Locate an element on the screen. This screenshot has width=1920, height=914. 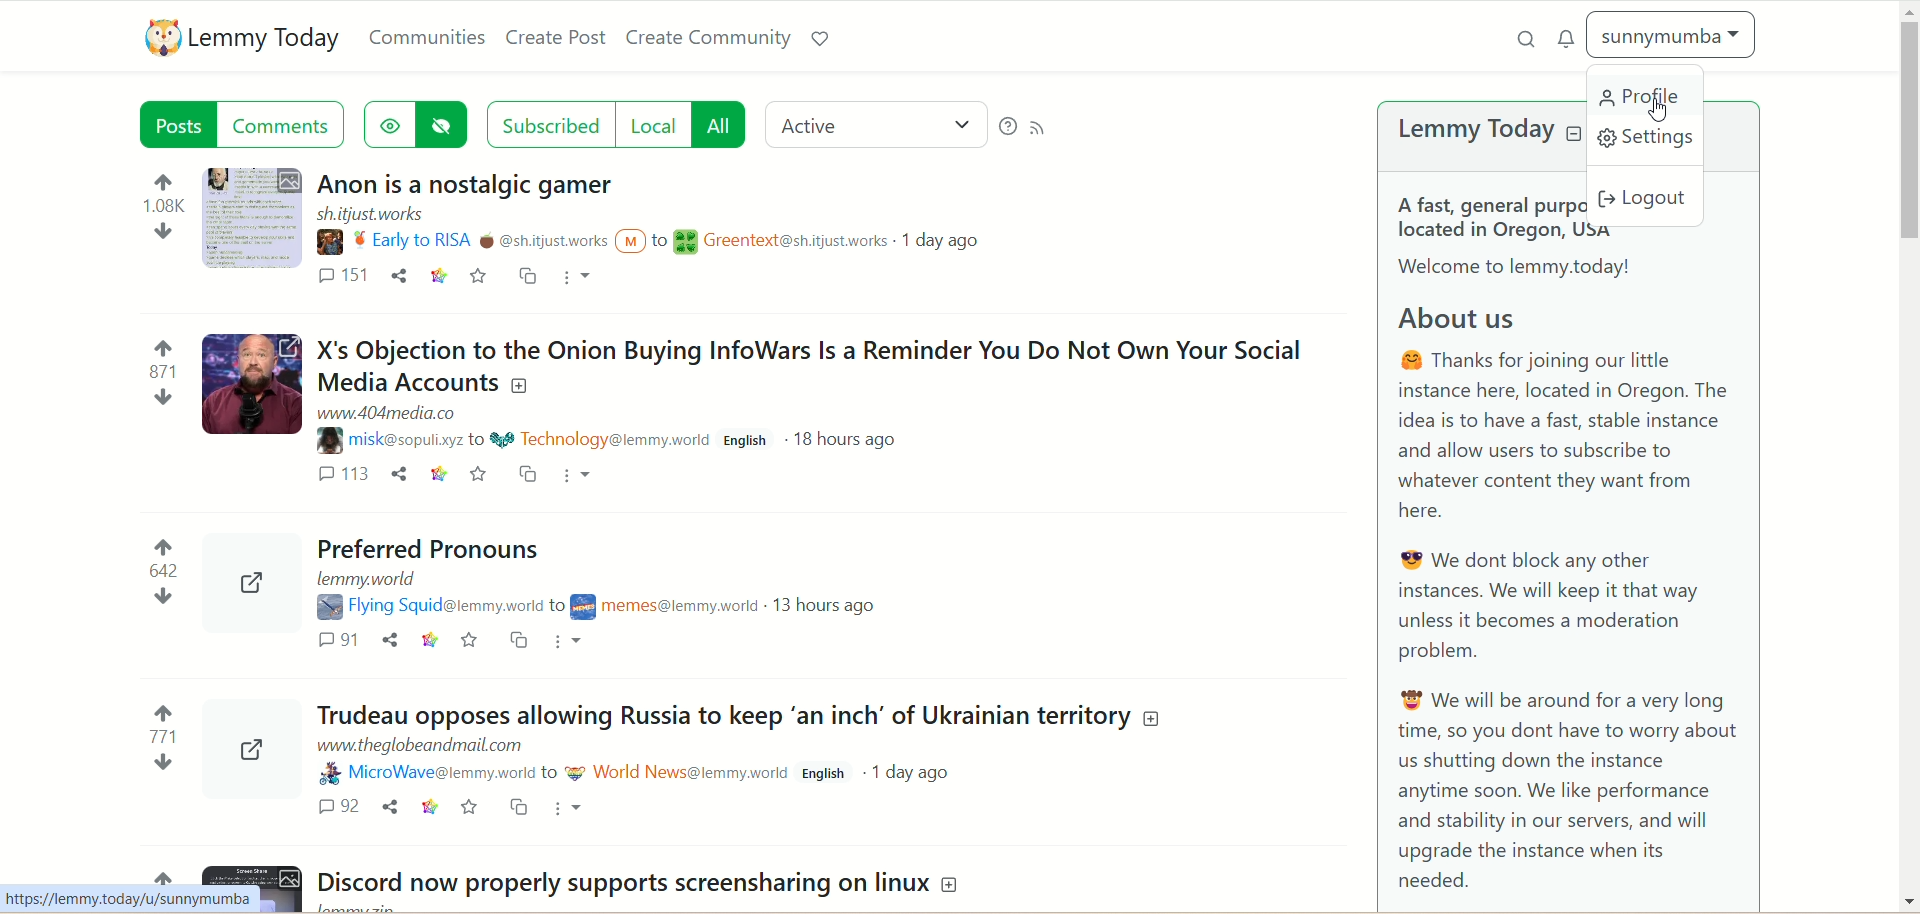
13 hours ago is located at coordinates (830, 606).